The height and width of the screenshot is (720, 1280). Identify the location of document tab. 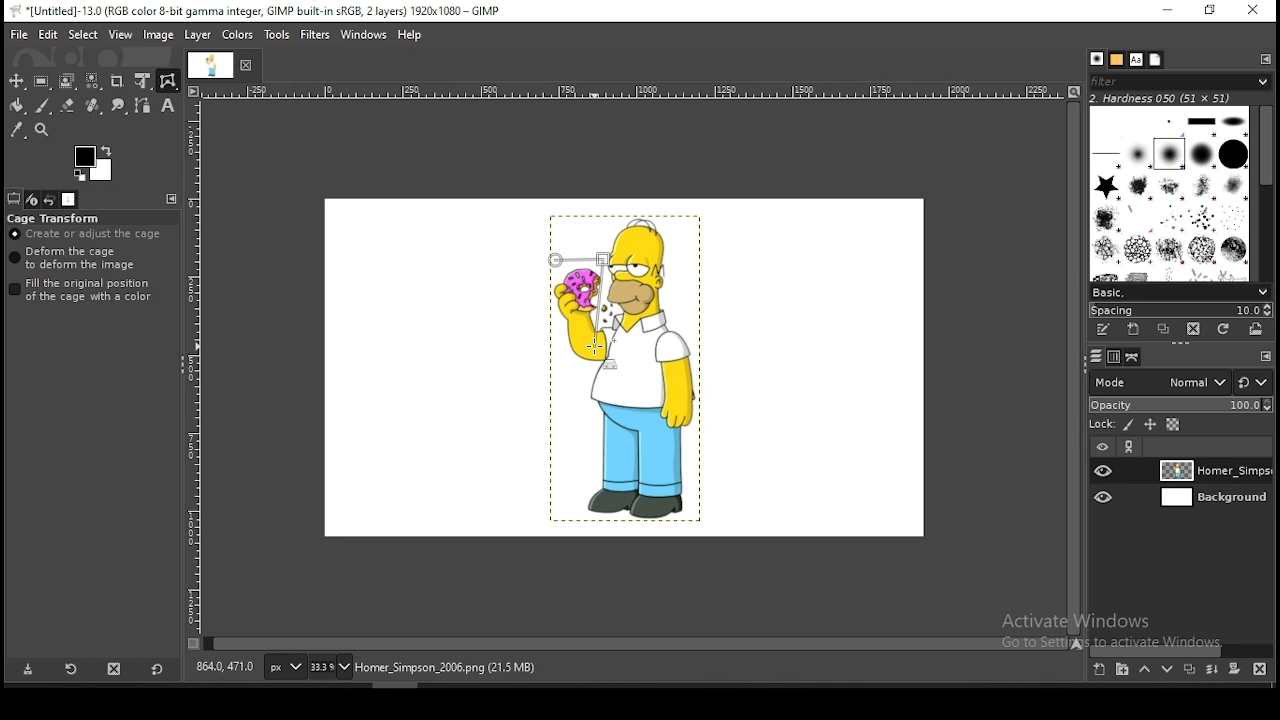
(212, 65).